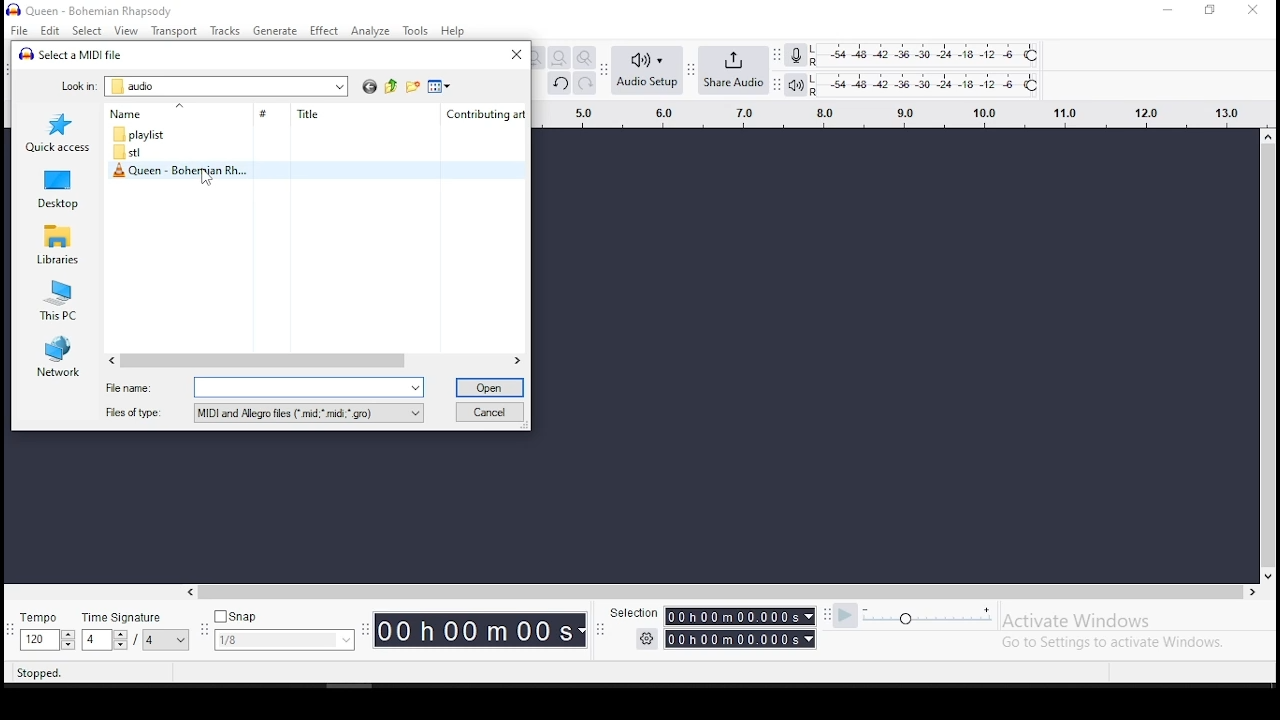  What do you see at coordinates (178, 133) in the screenshot?
I see `folder` at bounding box center [178, 133].